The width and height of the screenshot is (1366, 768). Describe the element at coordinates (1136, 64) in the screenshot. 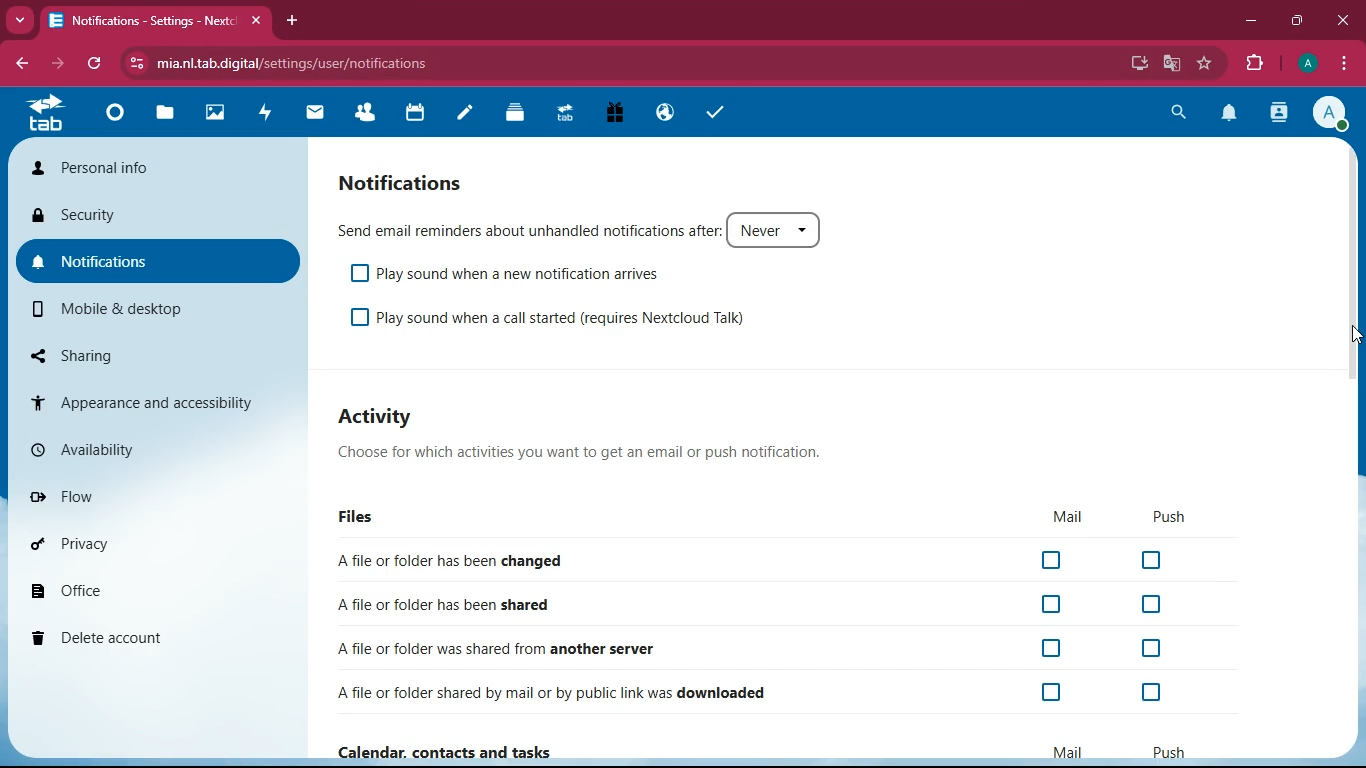

I see `desktop` at that location.